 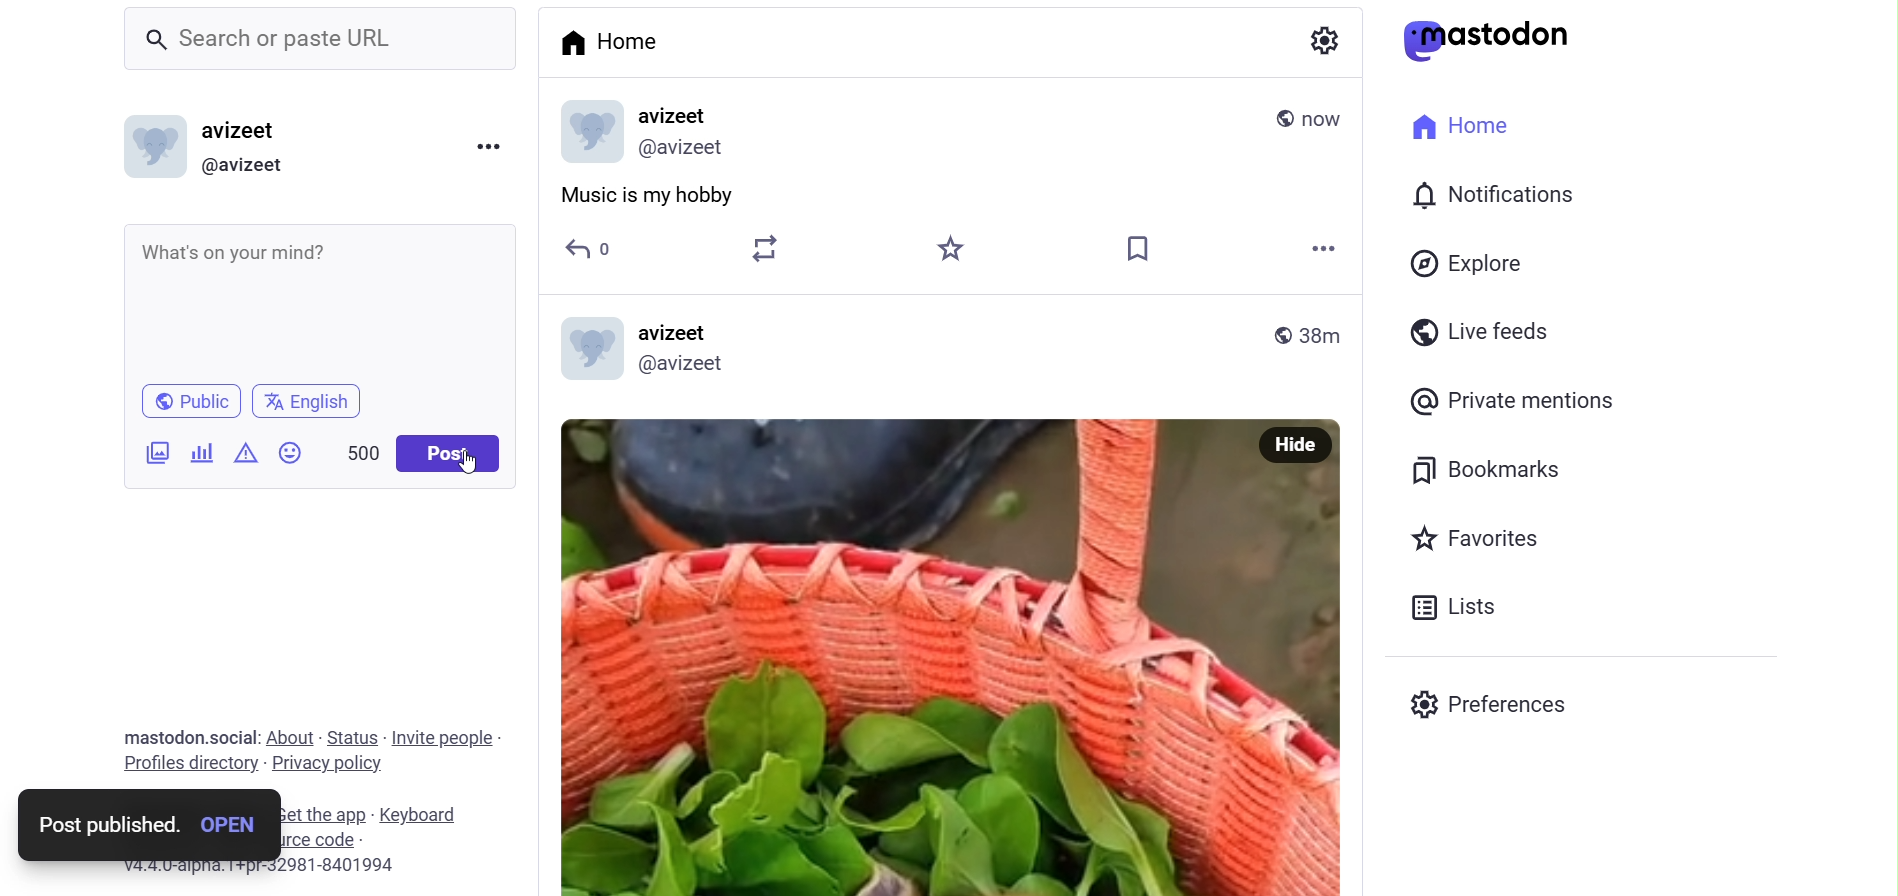 What do you see at coordinates (945, 248) in the screenshot?
I see `Favorites` at bounding box center [945, 248].